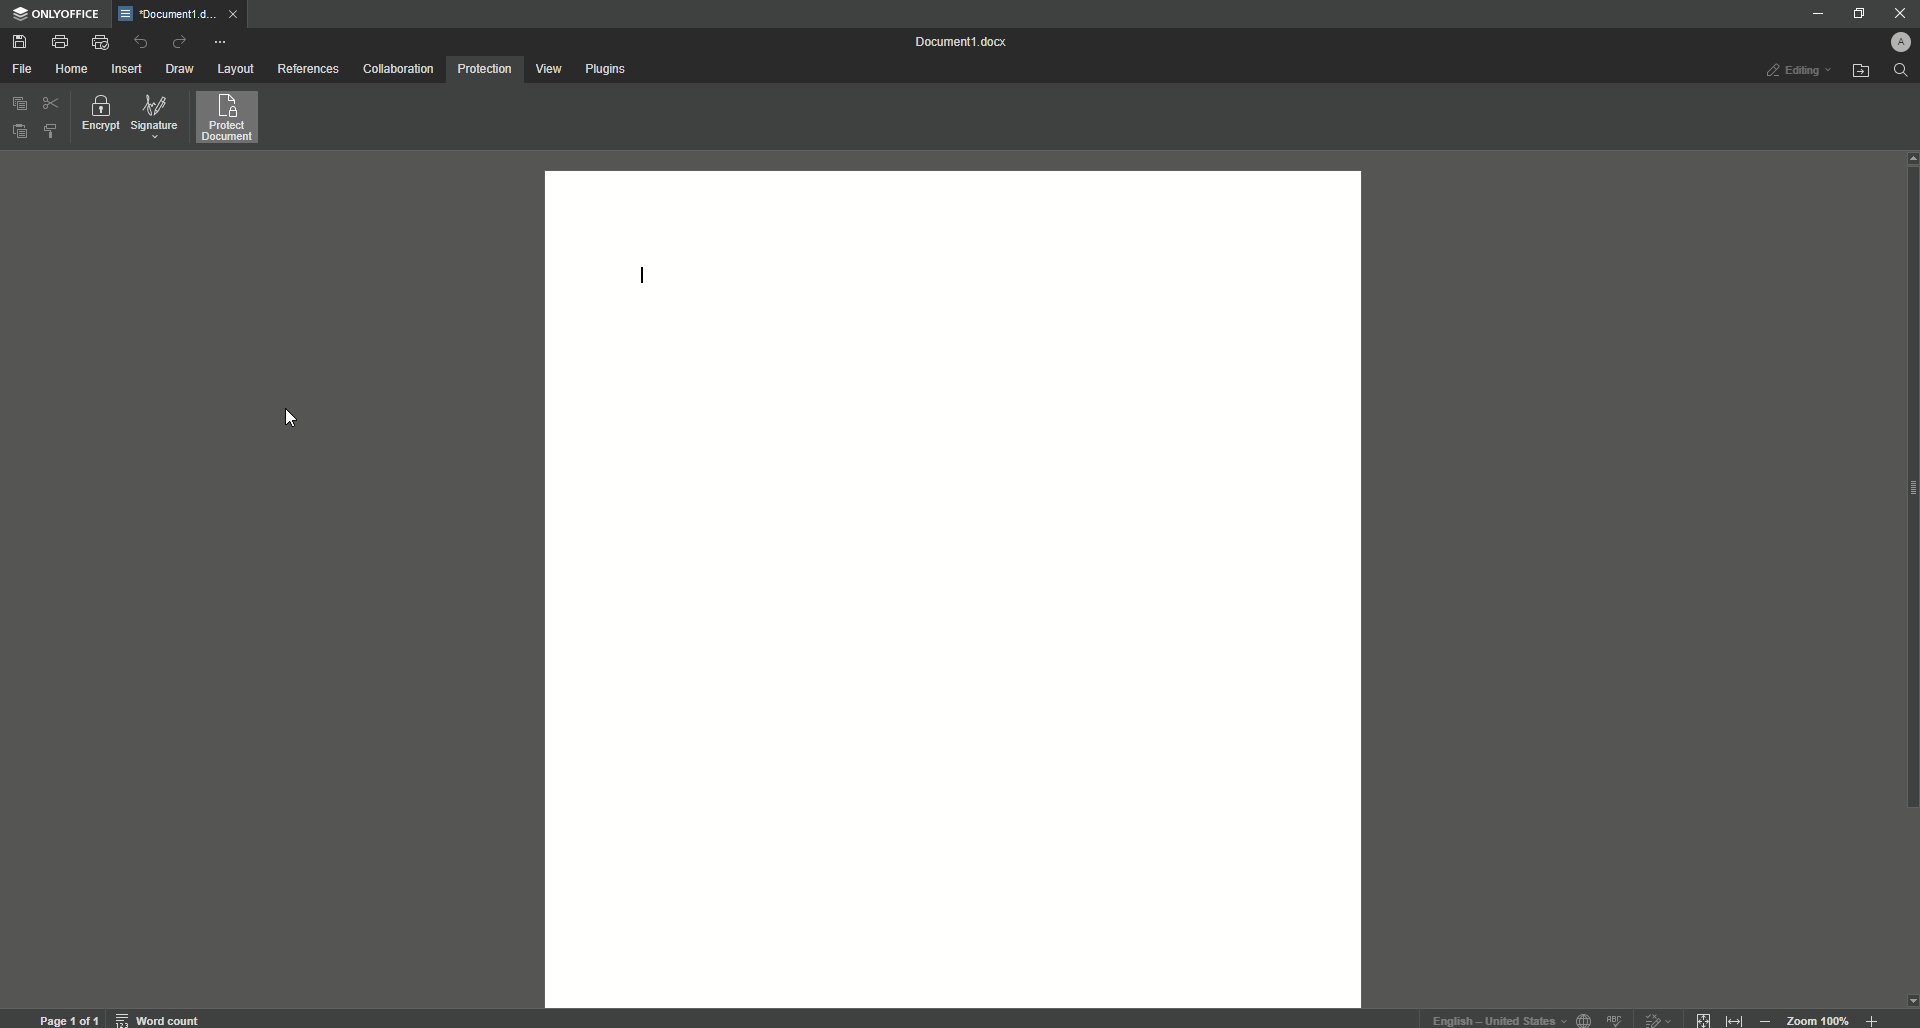 The image size is (1920, 1028). What do you see at coordinates (234, 122) in the screenshot?
I see `Protect Document` at bounding box center [234, 122].